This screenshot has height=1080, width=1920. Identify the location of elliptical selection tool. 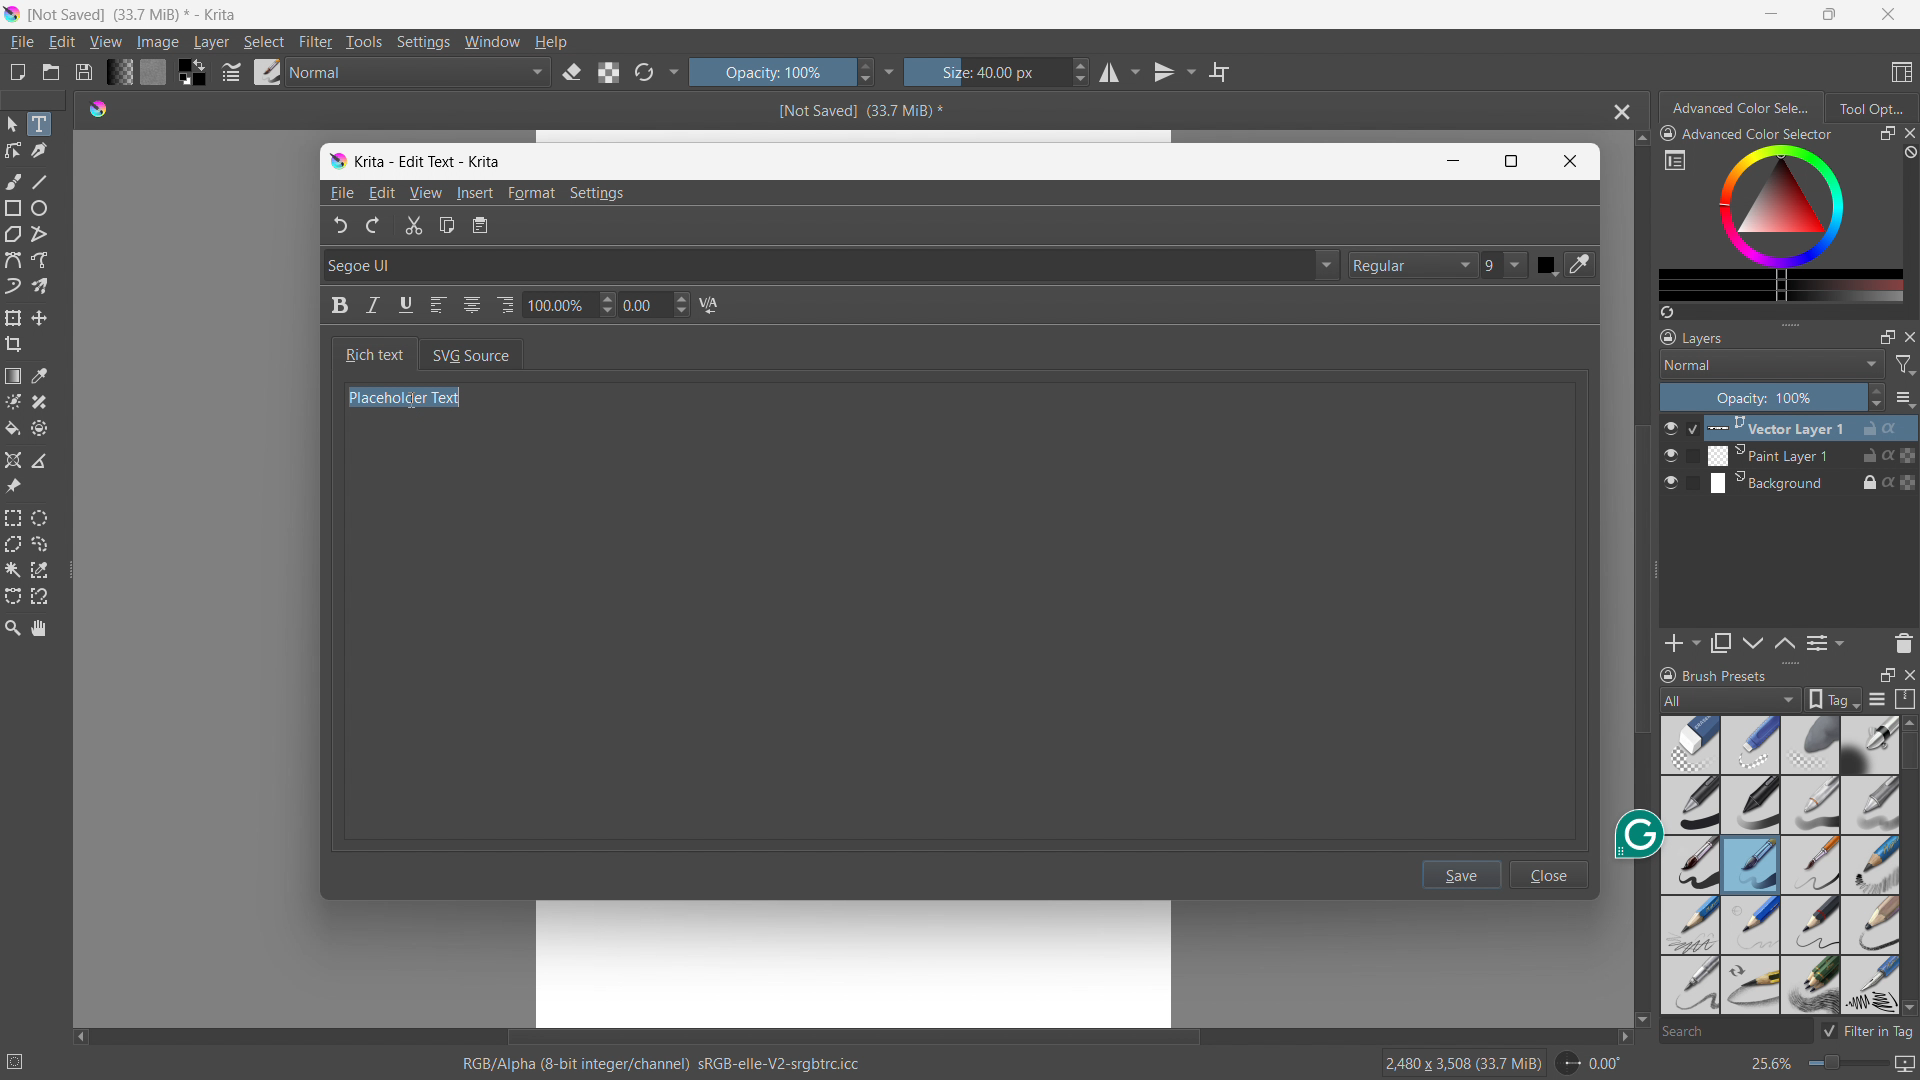
(39, 518).